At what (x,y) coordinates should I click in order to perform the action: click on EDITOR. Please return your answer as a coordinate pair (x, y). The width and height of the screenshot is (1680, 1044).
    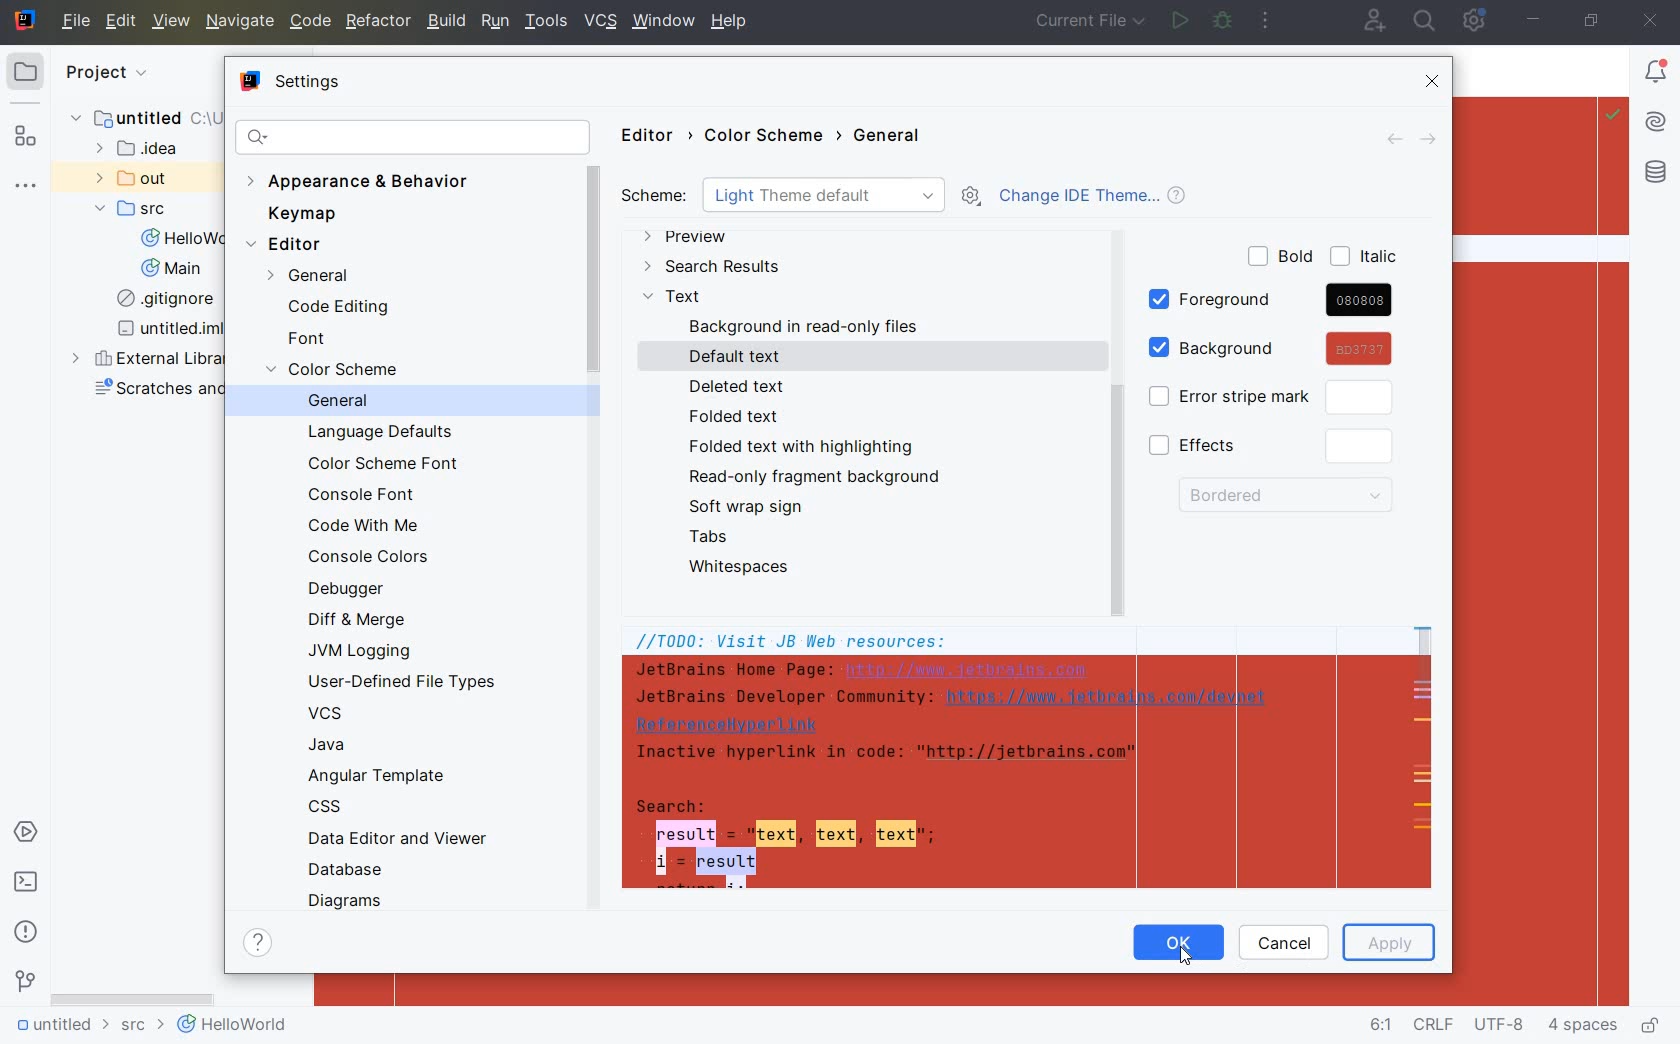
    Looking at the image, I should click on (289, 245).